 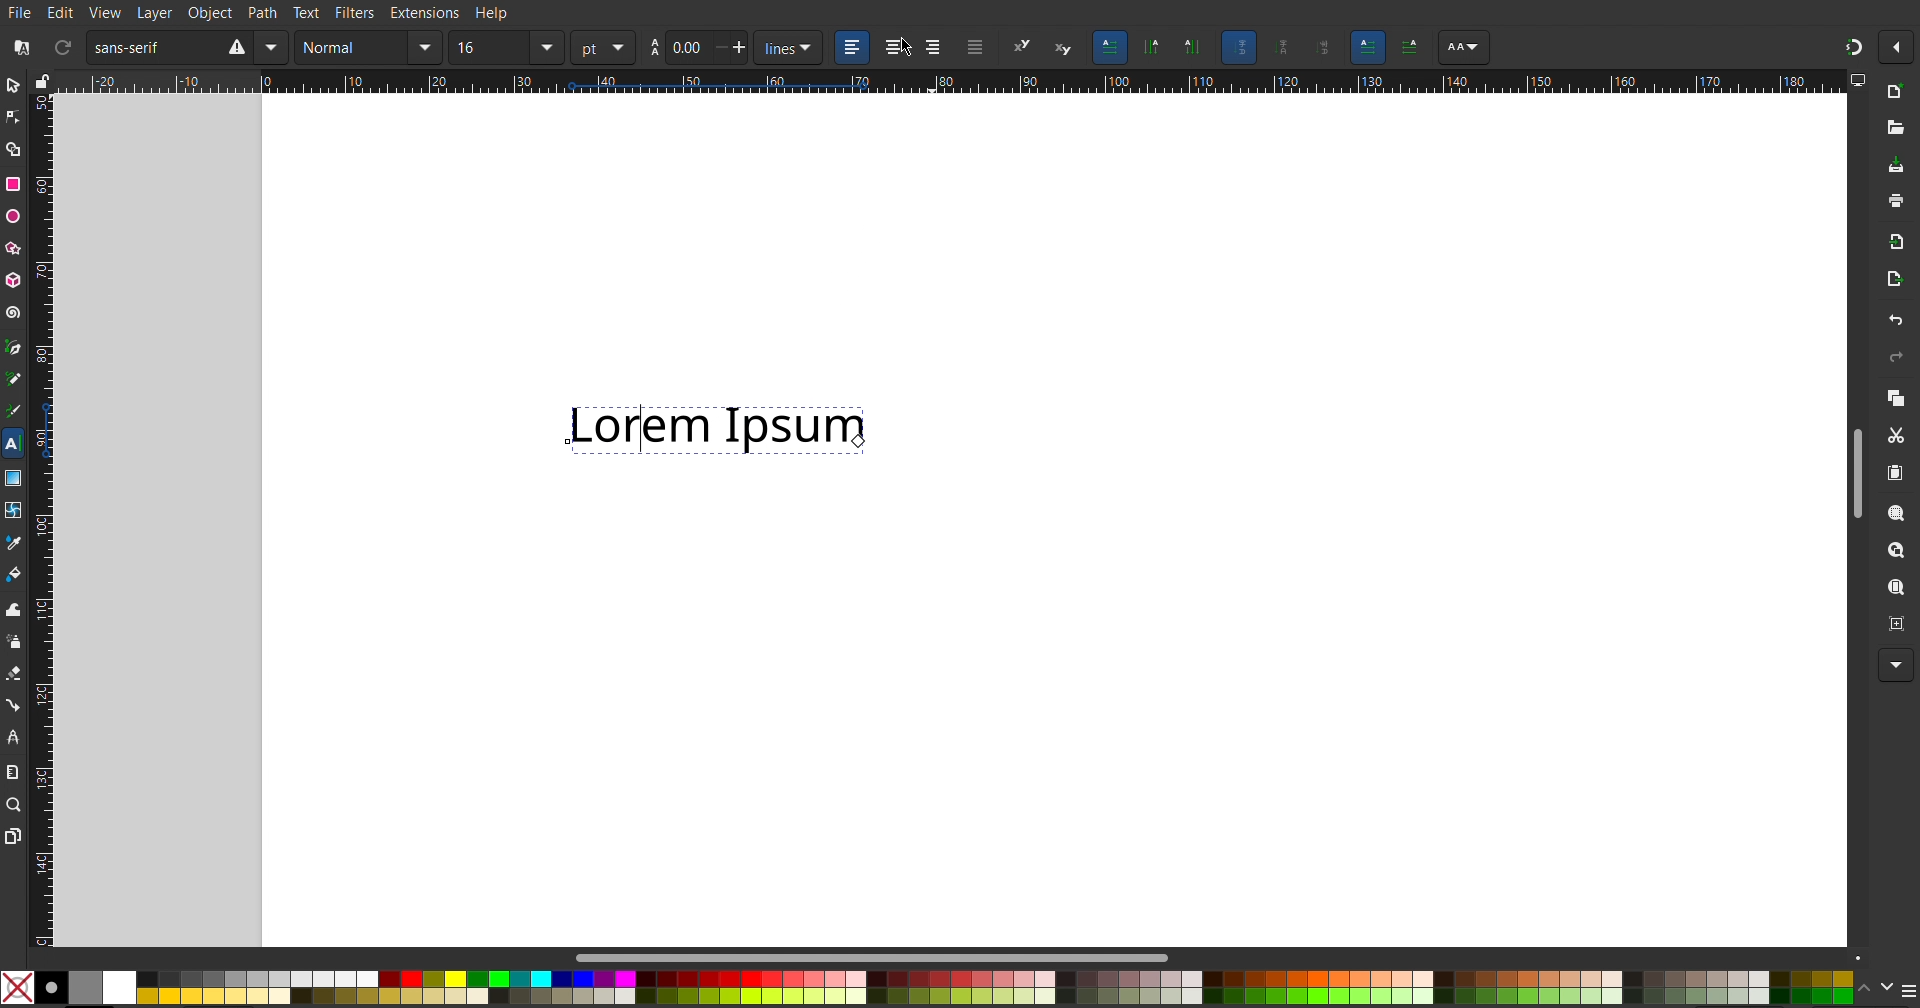 I want to click on Scroll Bar, so click(x=1853, y=471).